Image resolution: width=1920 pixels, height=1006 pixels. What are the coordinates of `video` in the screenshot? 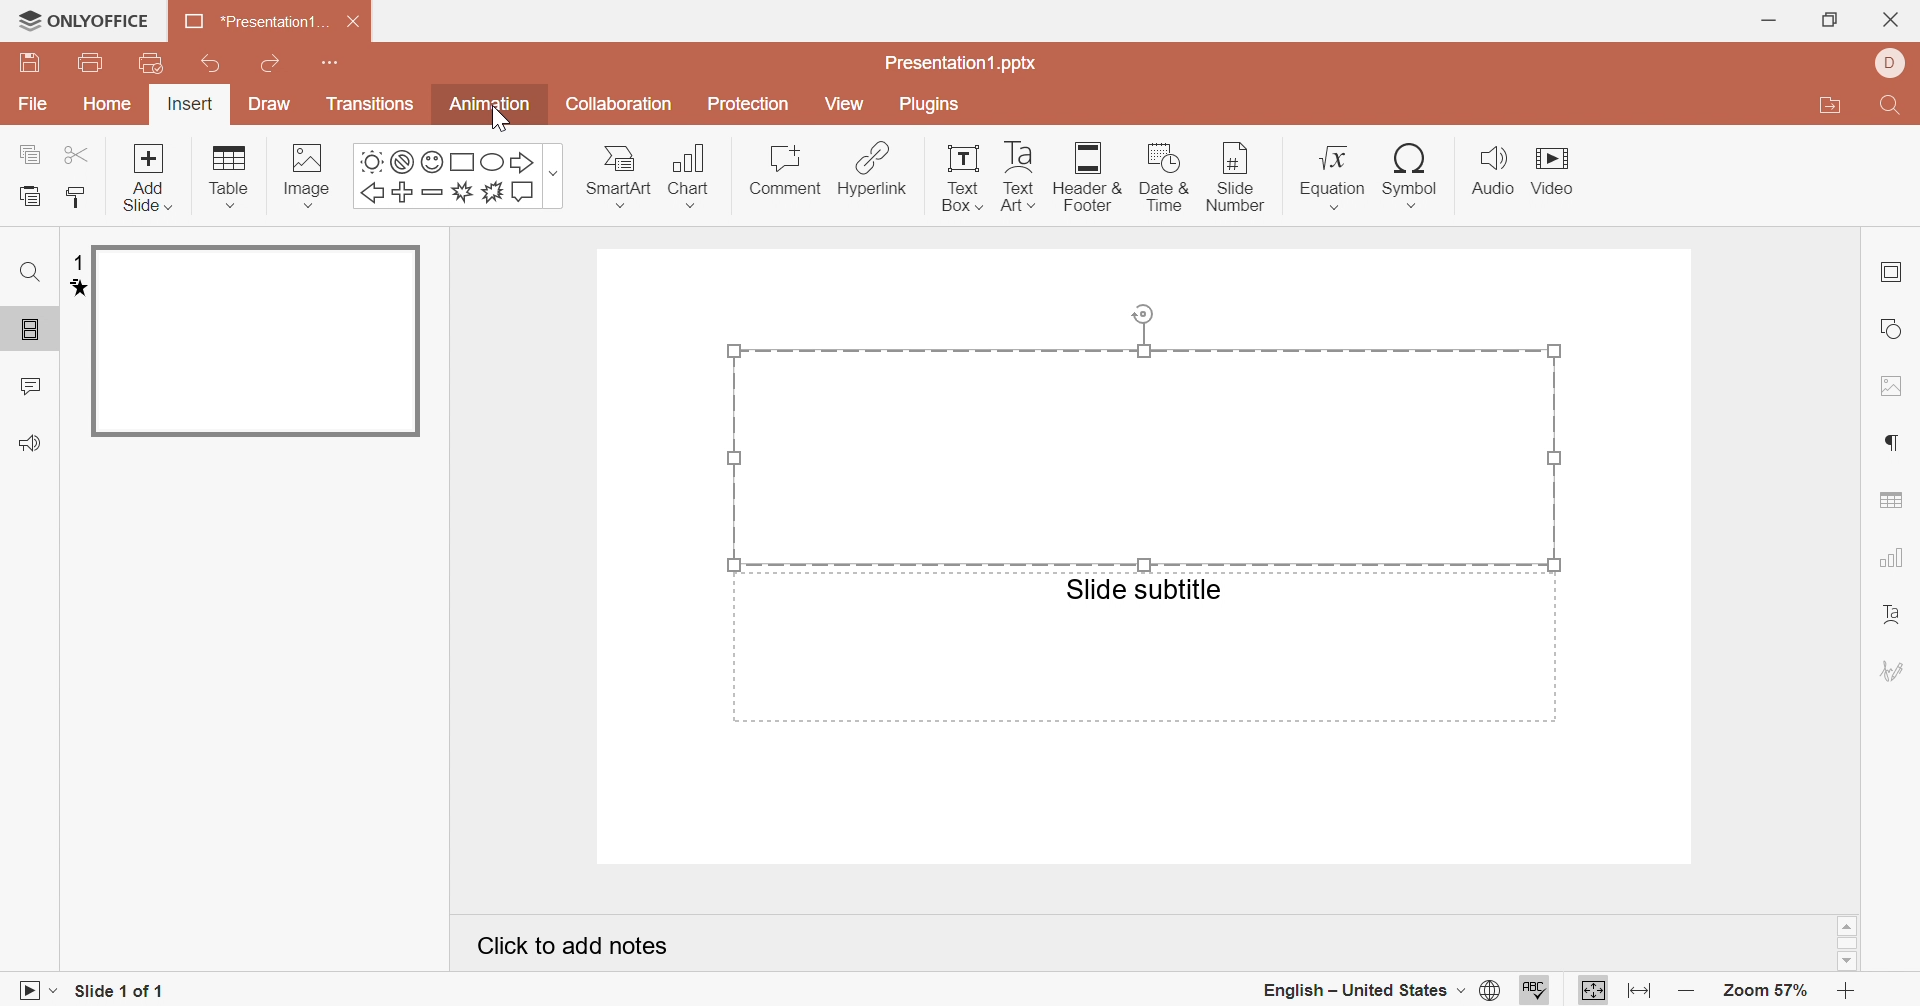 It's located at (1554, 170).